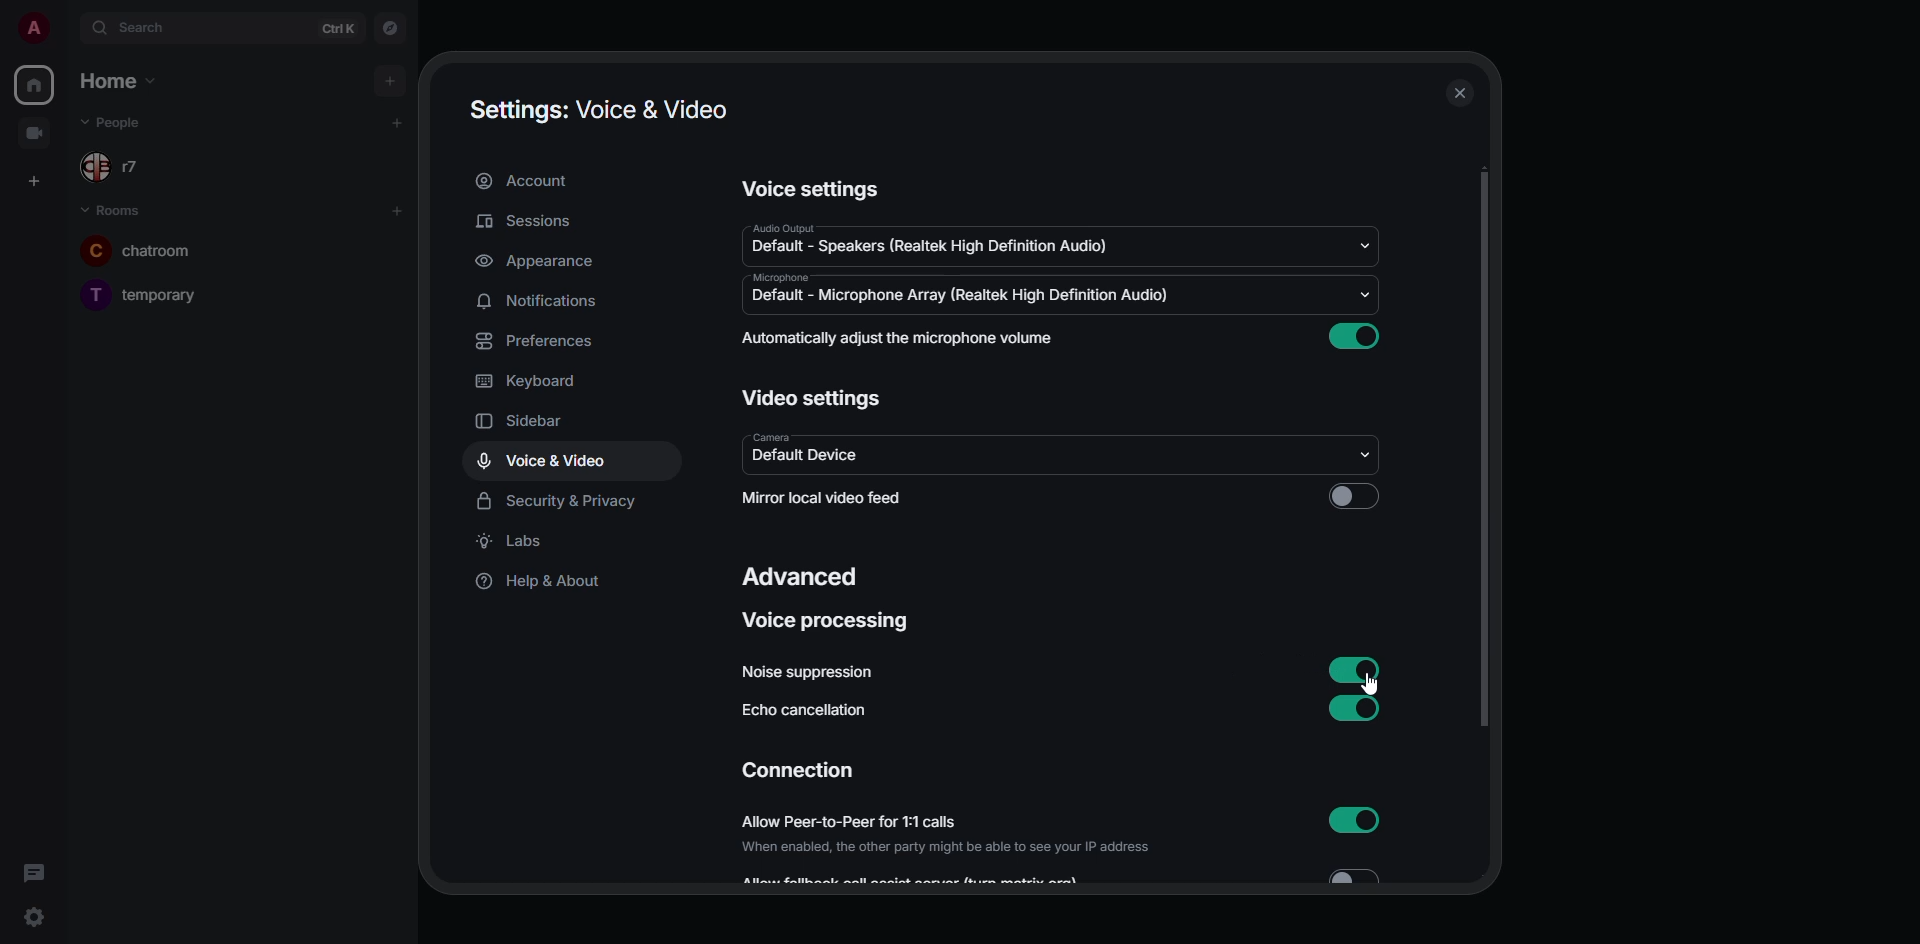  Describe the element at coordinates (1459, 96) in the screenshot. I see `close` at that location.